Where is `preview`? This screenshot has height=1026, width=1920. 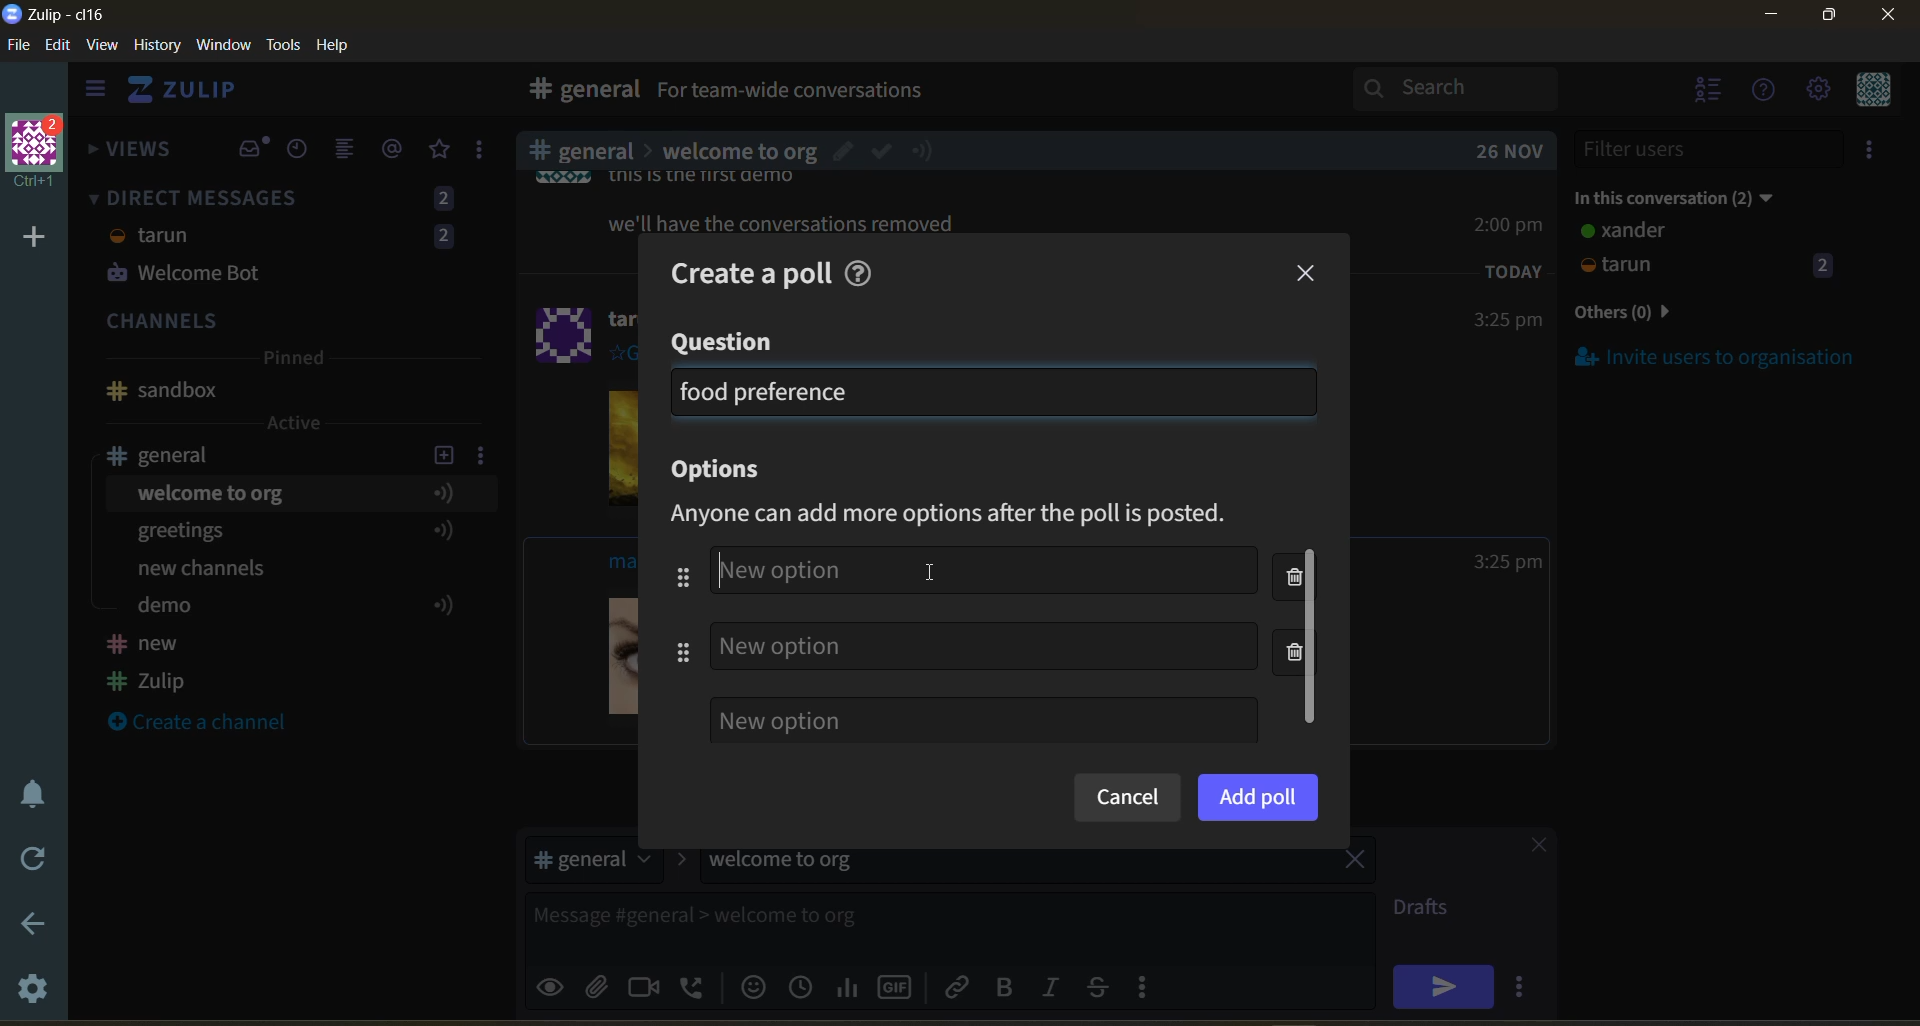 preview is located at coordinates (553, 984).